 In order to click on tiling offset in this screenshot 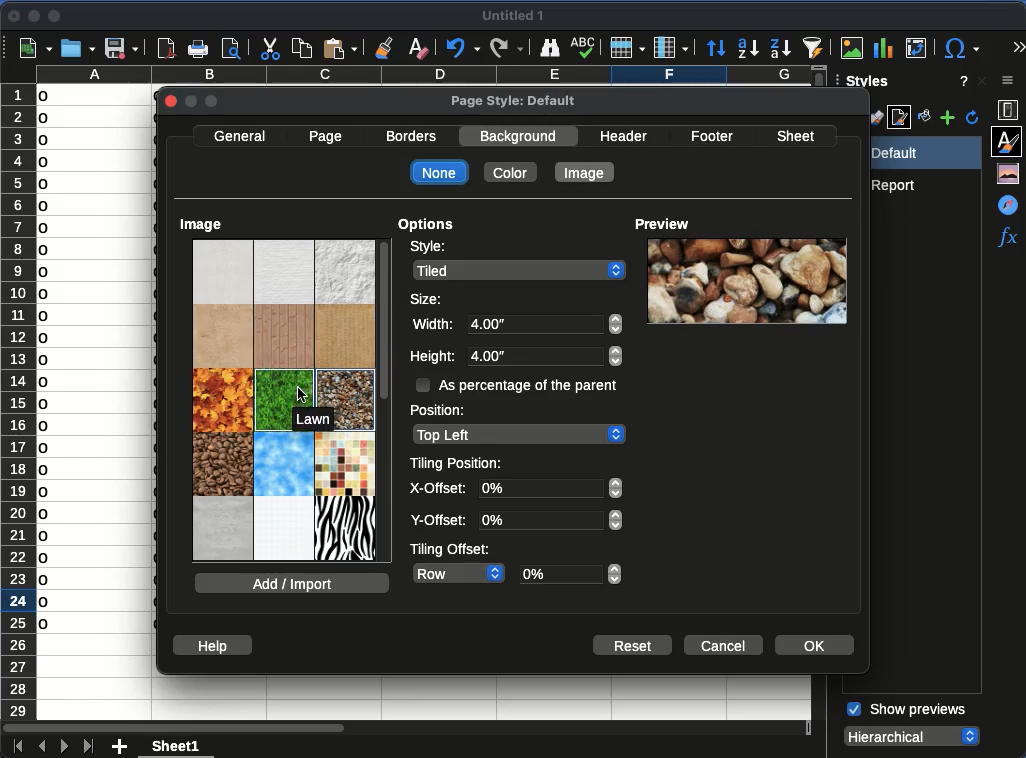, I will do `click(452, 549)`.